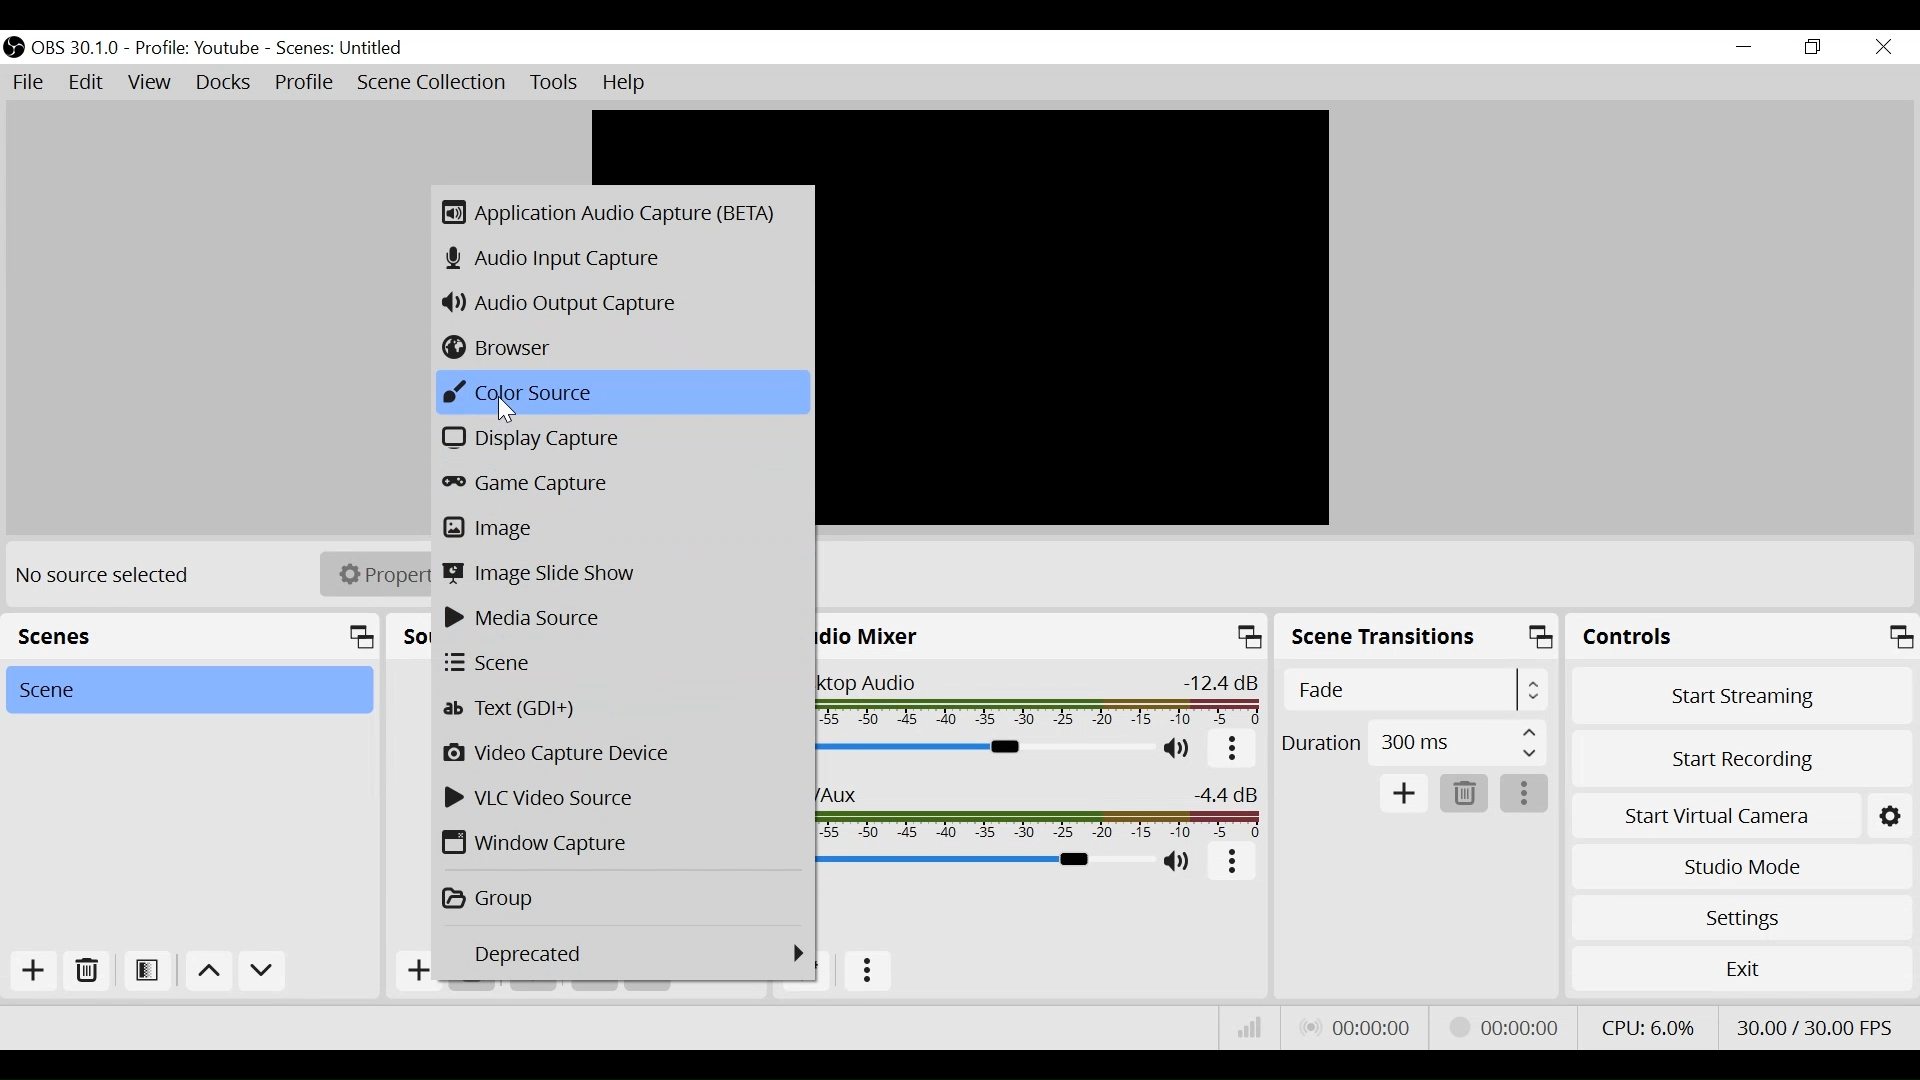  I want to click on Application Audio Capture (BETA), so click(621, 211).